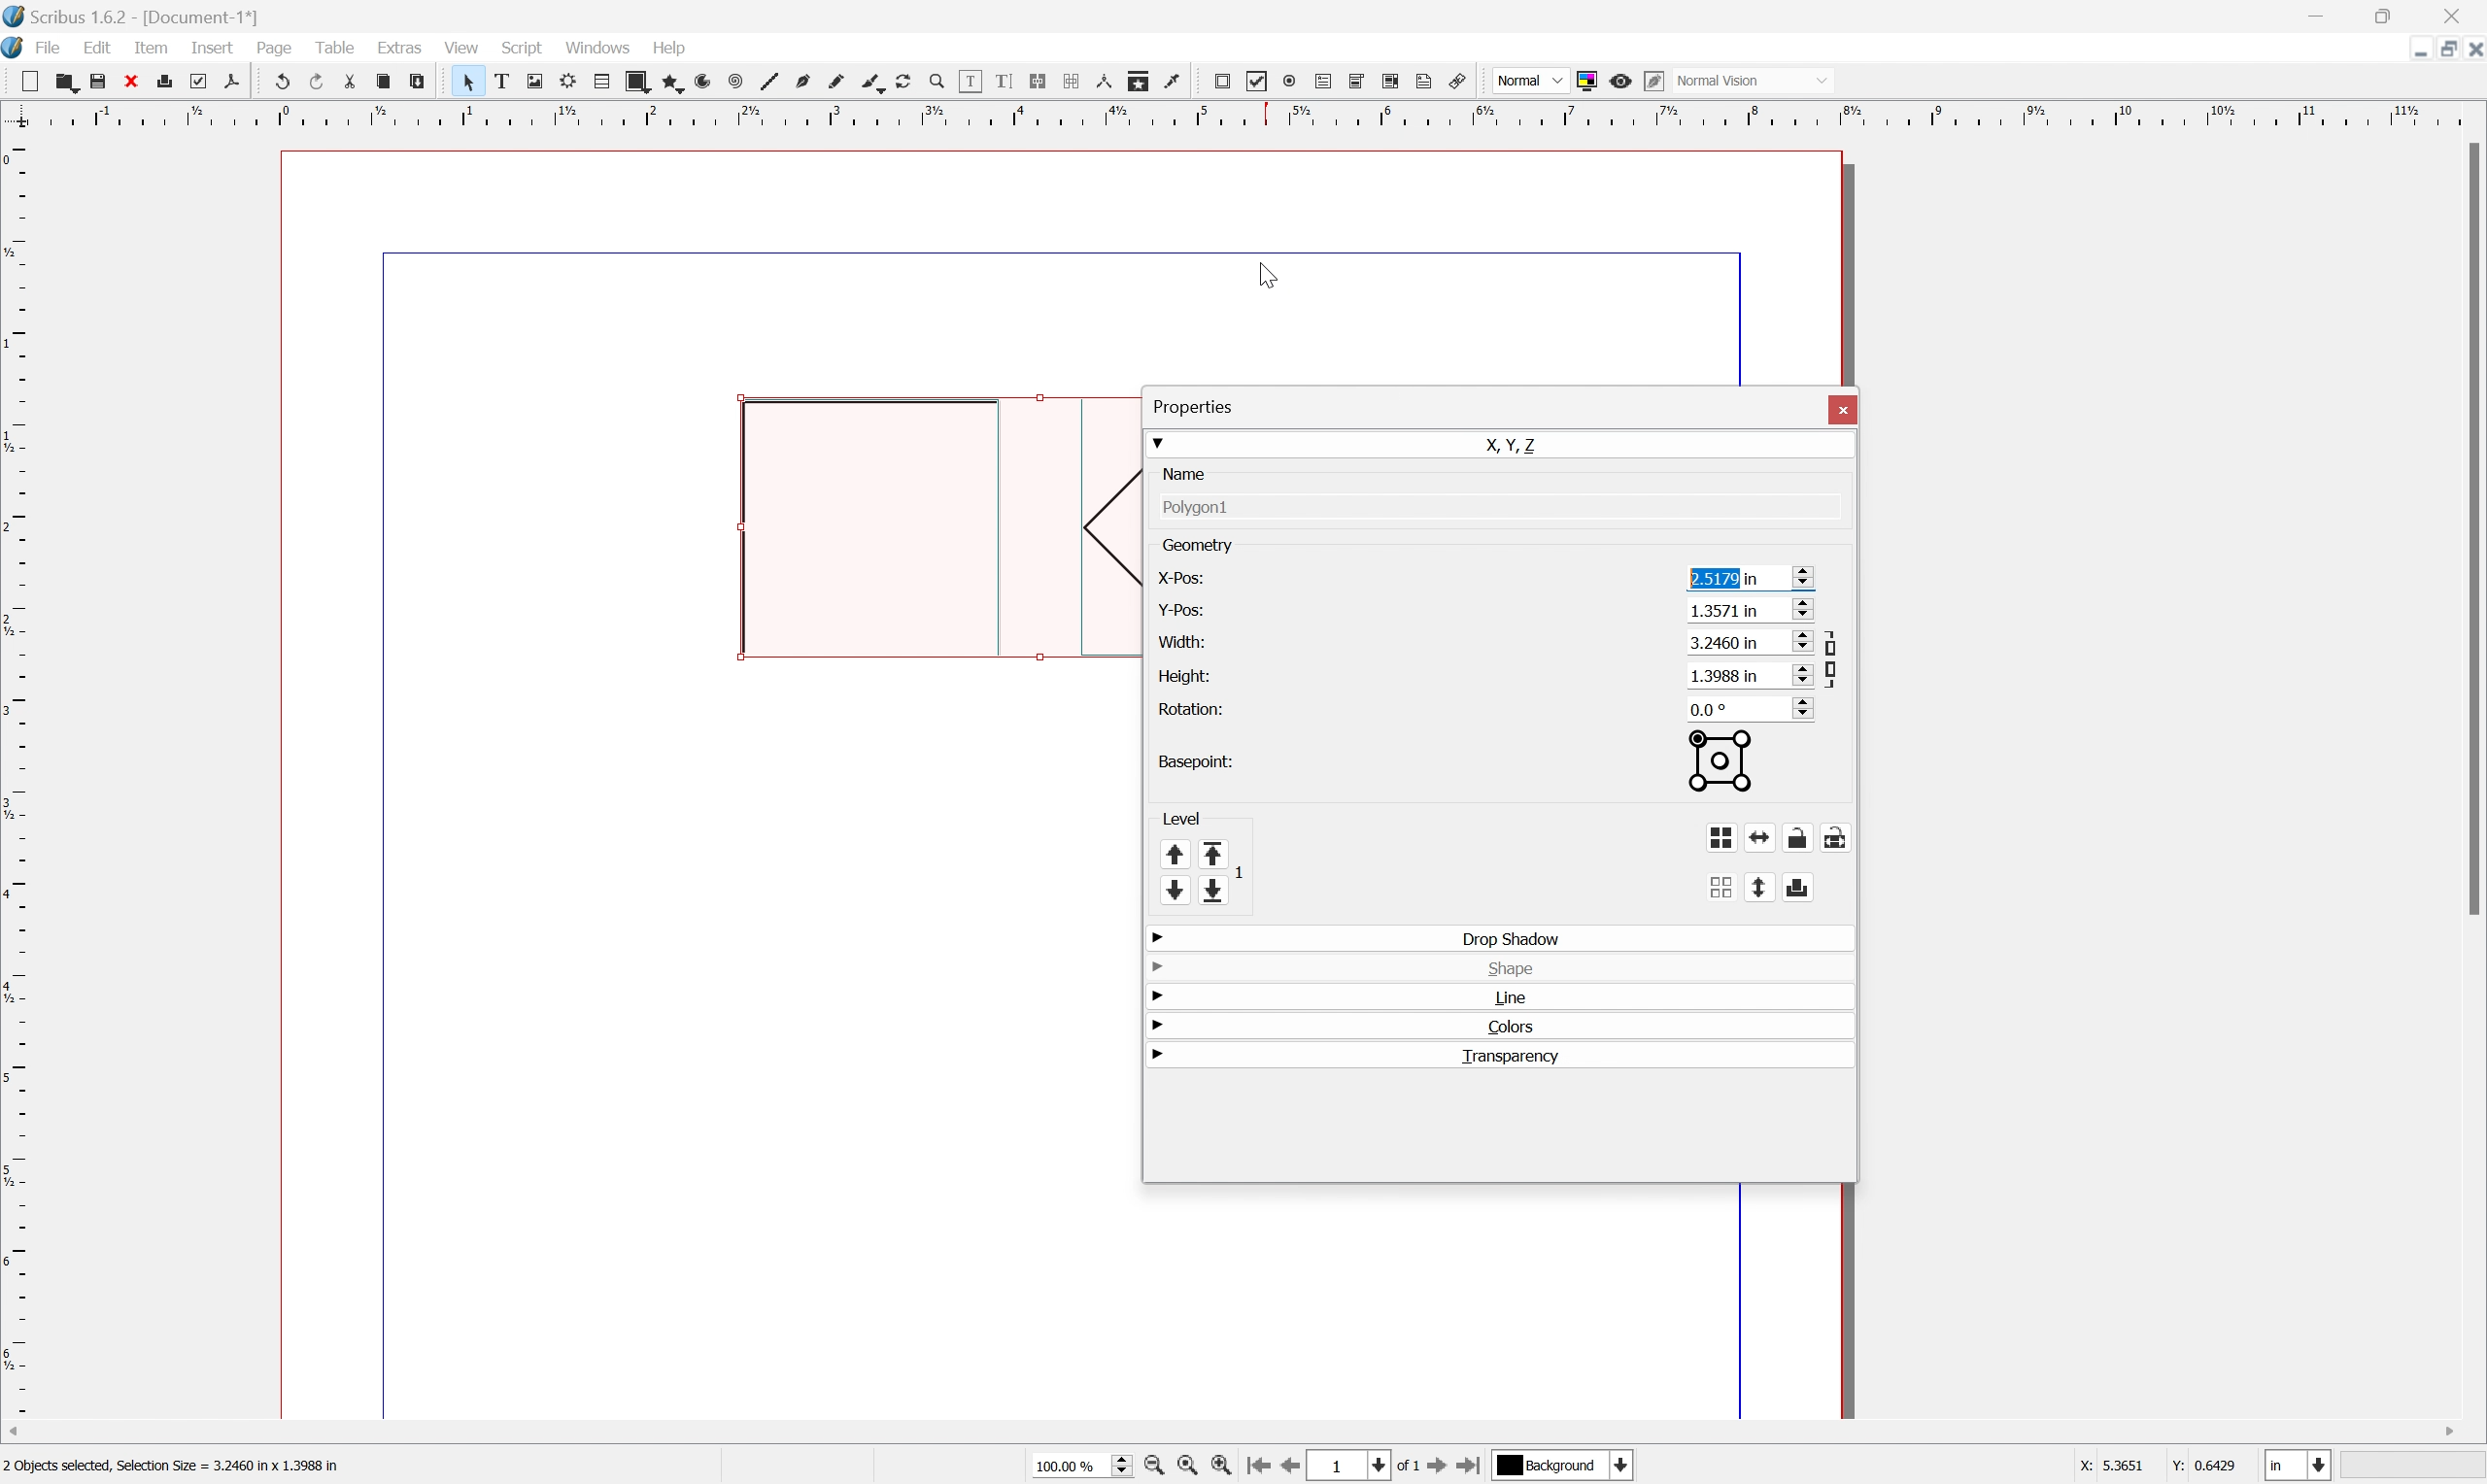 This screenshot has height=1484, width=2487. I want to click on script, so click(522, 46).